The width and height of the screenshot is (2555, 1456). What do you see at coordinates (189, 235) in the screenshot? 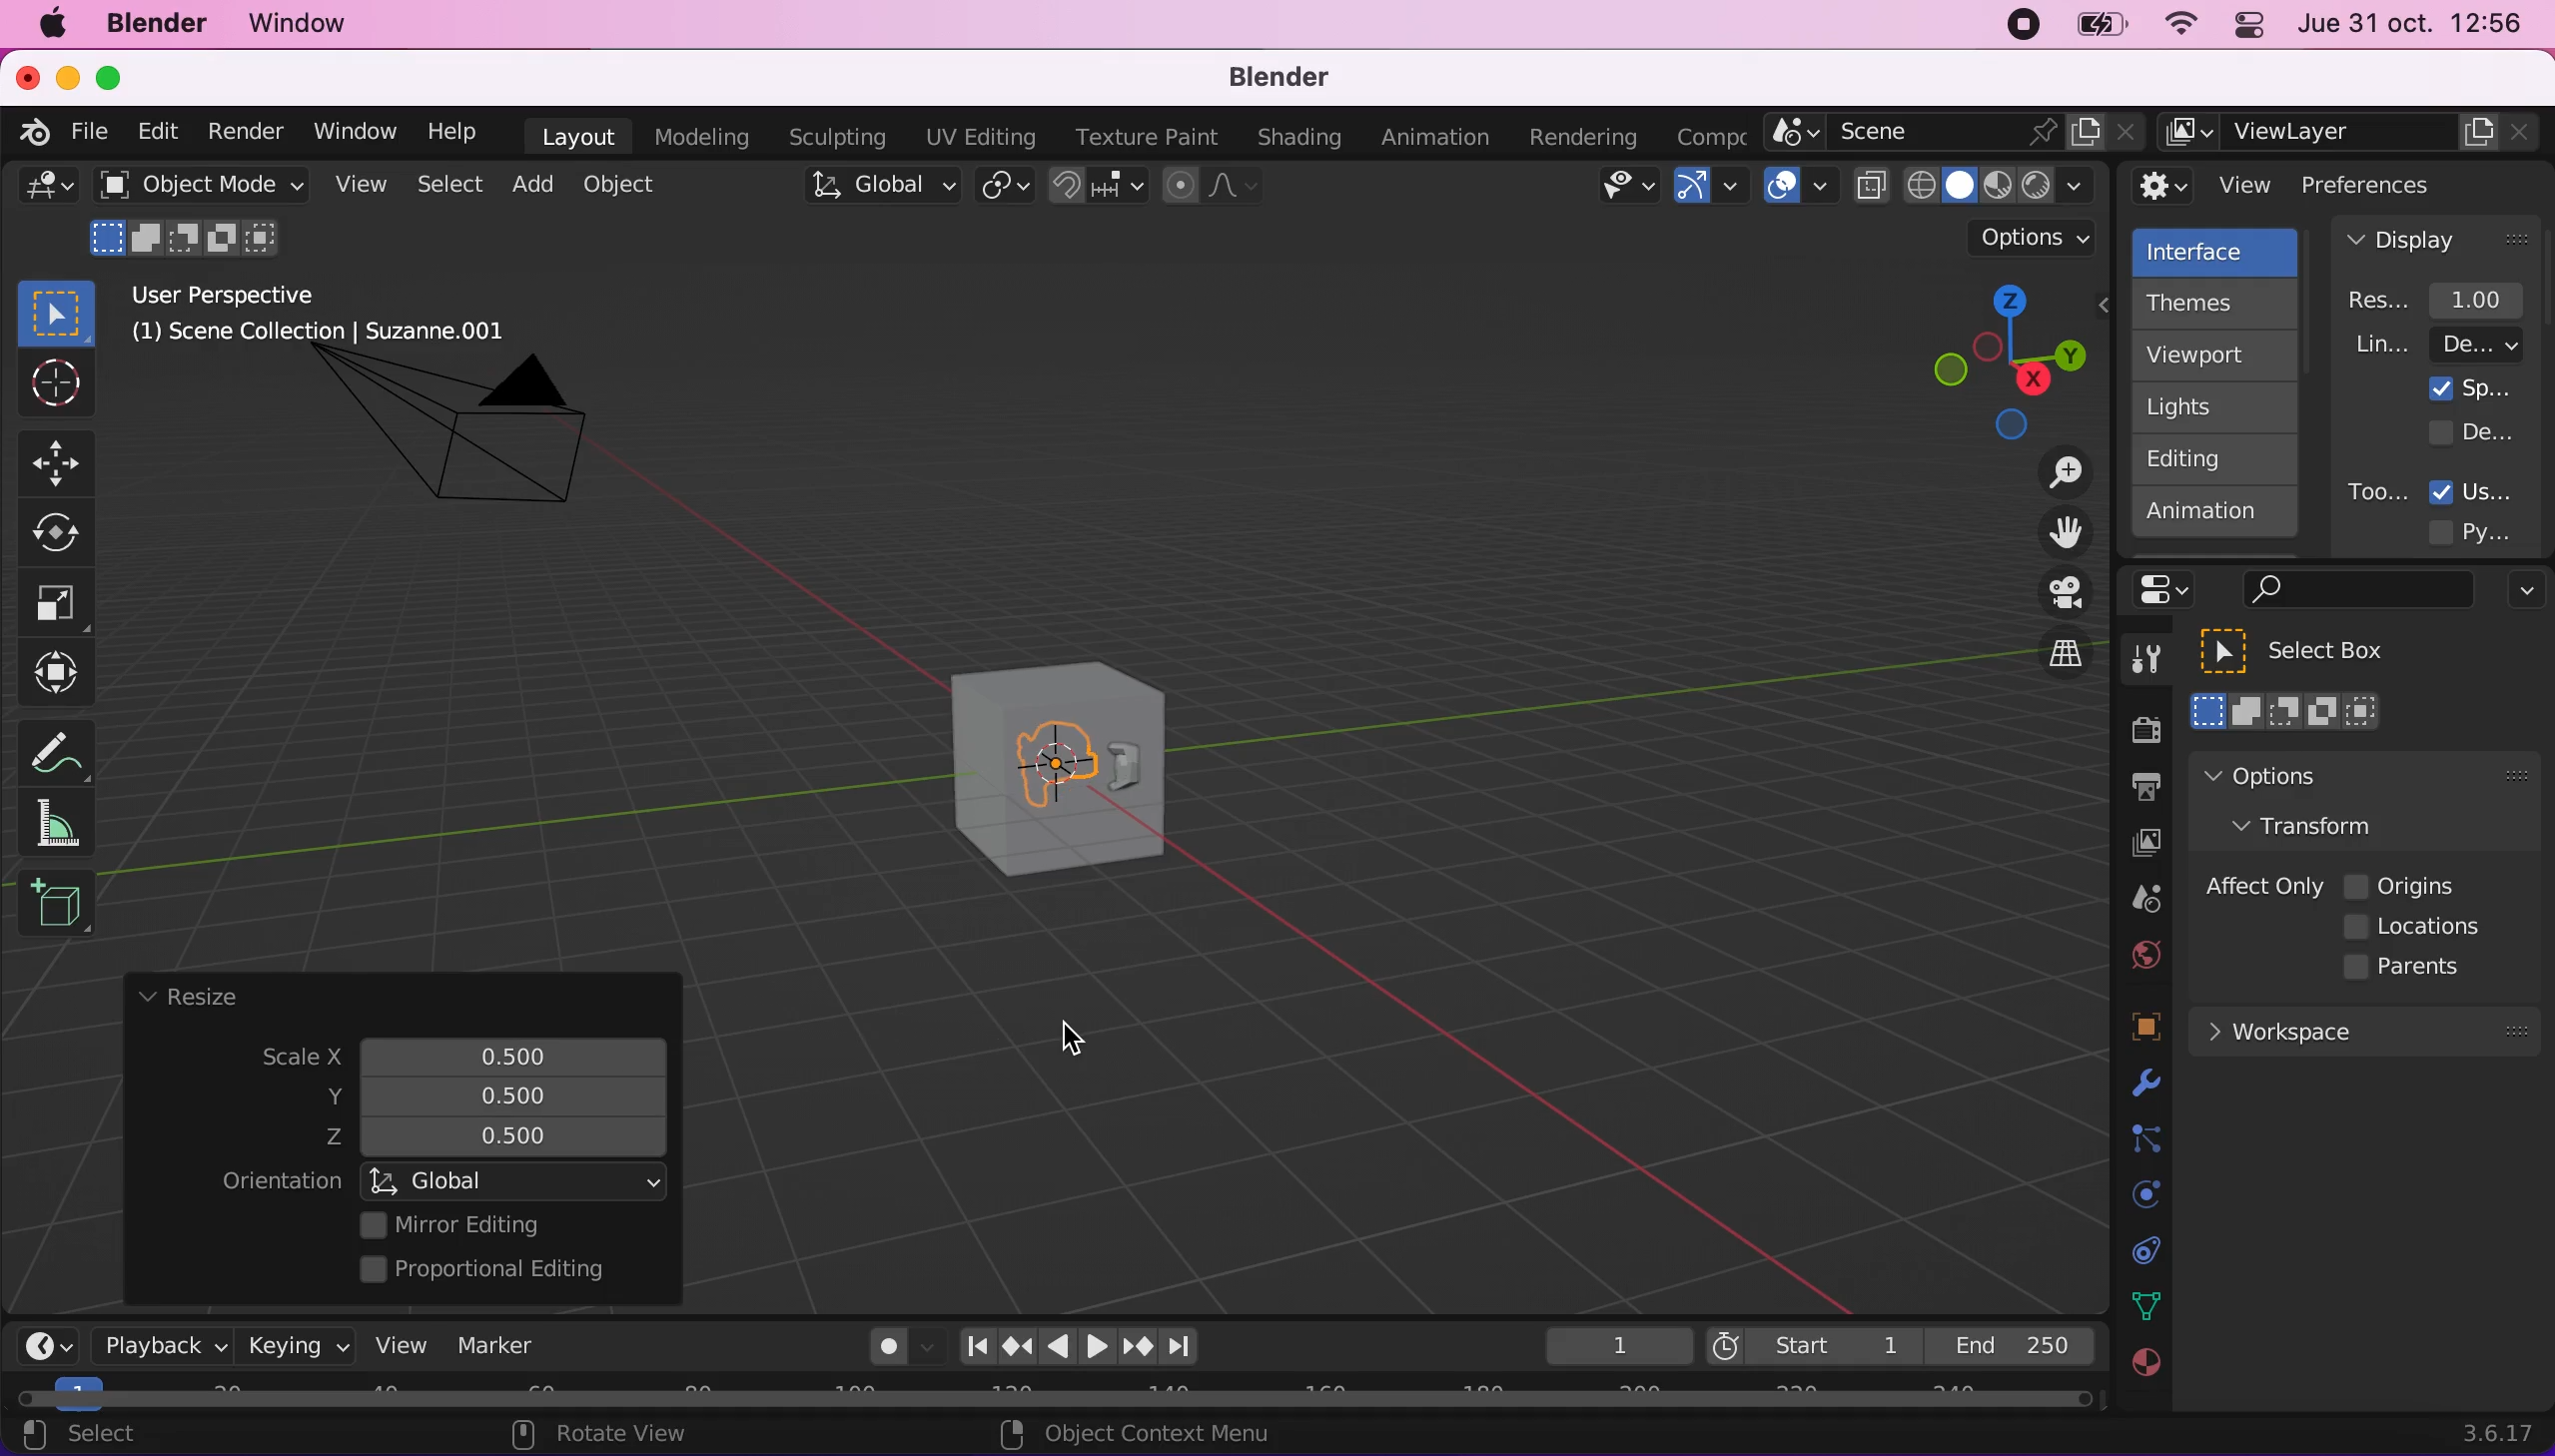
I see `mode` at bounding box center [189, 235].